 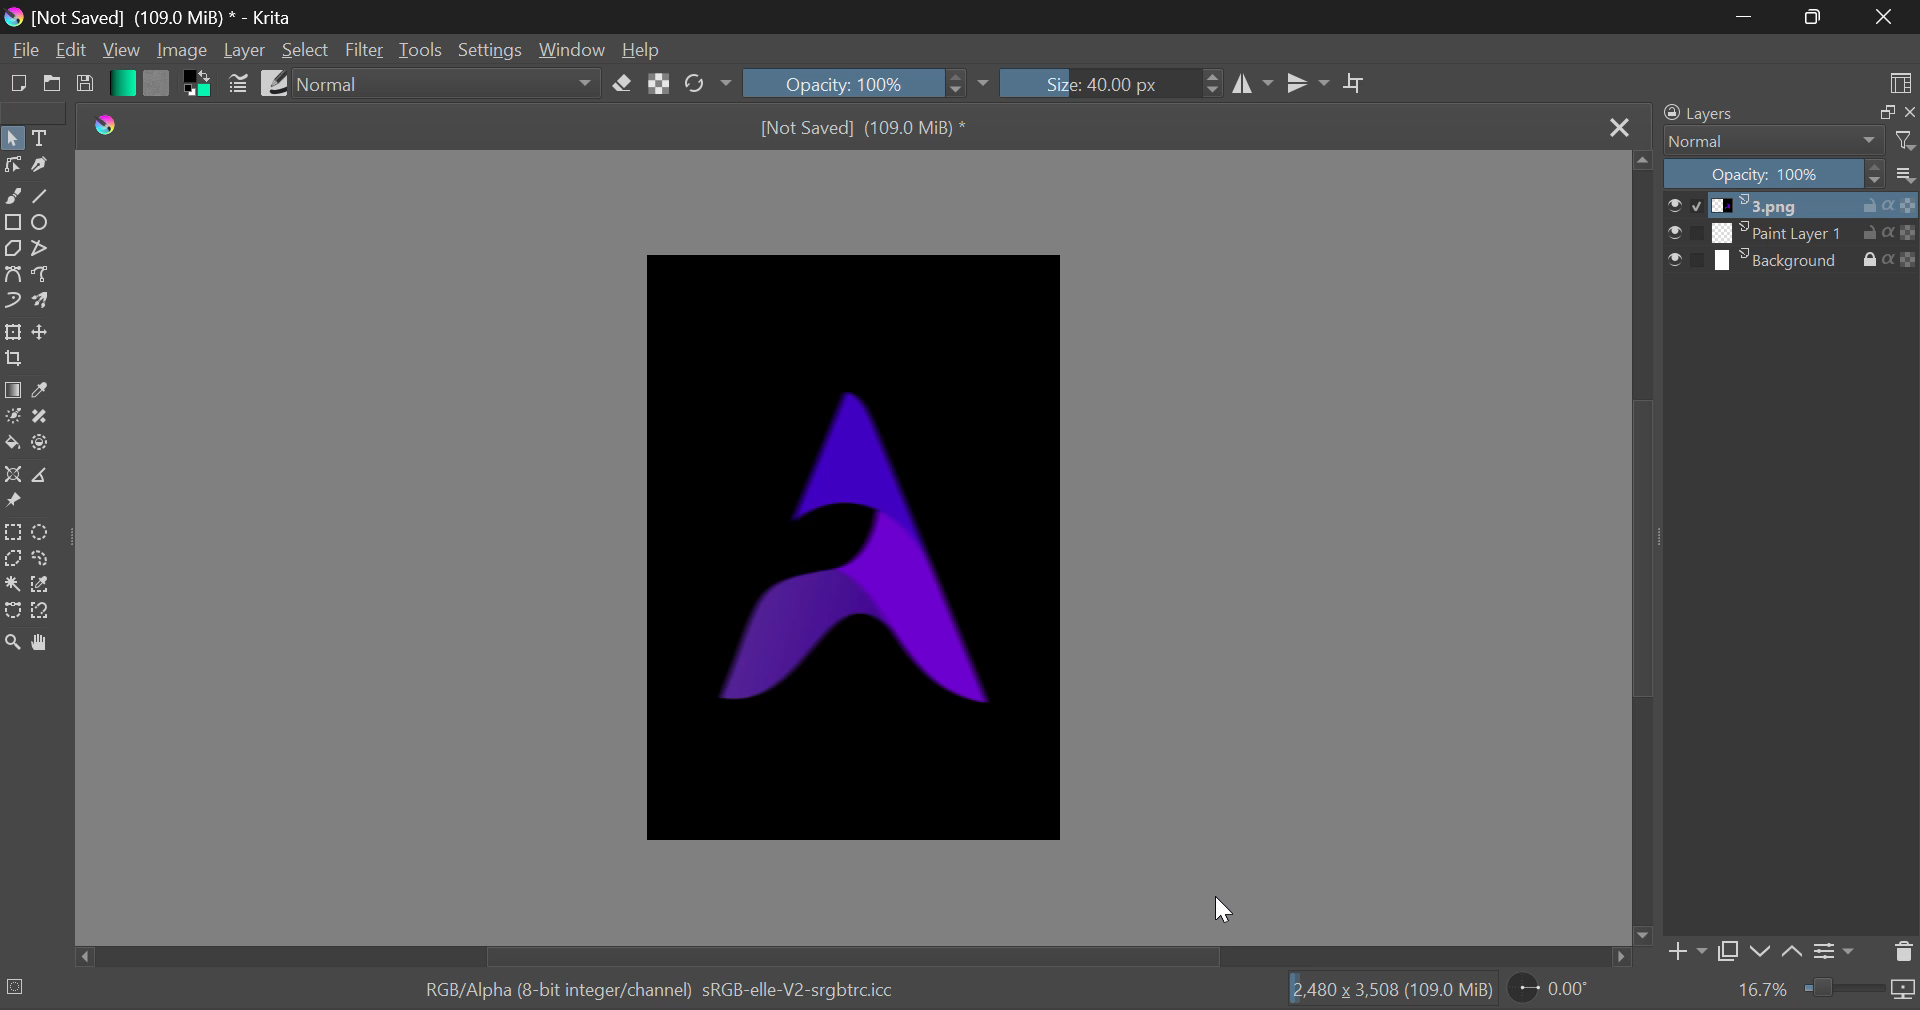 What do you see at coordinates (240, 84) in the screenshot?
I see `Brush Settings` at bounding box center [240, 84].